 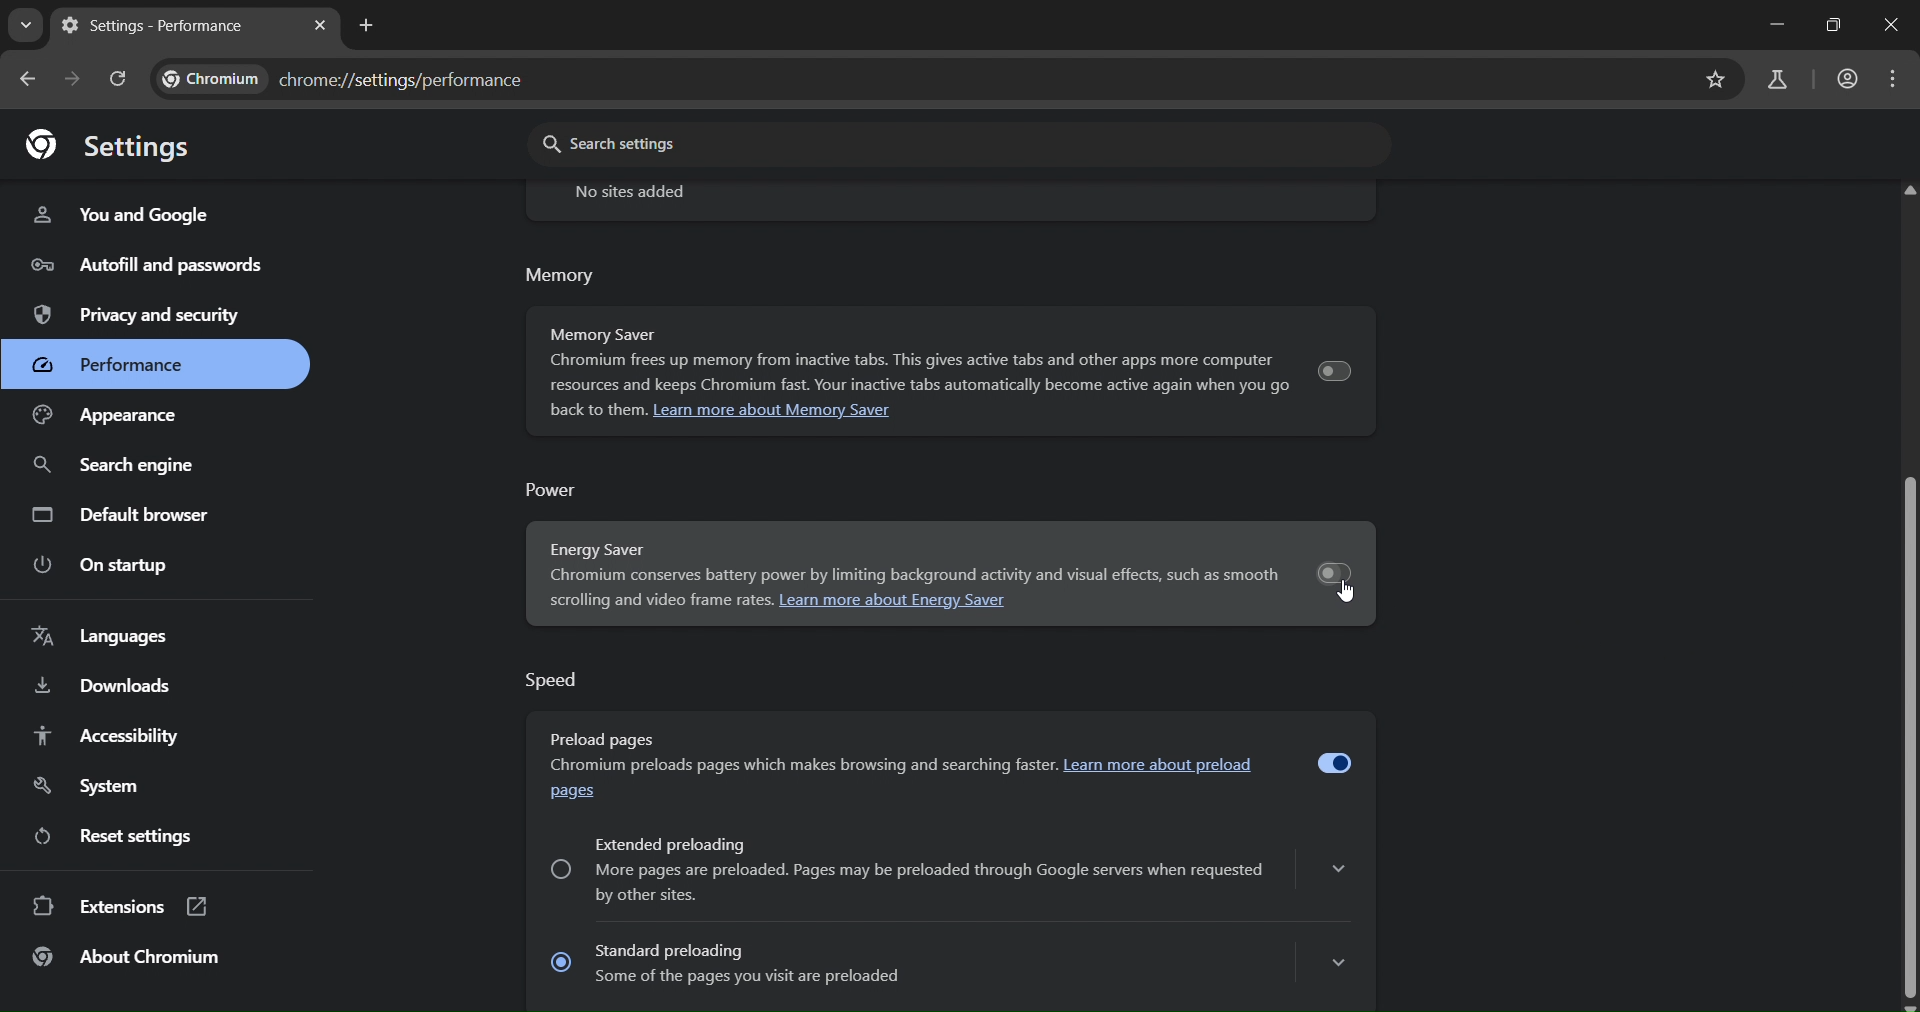 What do you see at coordinates (1887, 23) in the screenshot?
I see `close` at bounding box center [1887, 23].